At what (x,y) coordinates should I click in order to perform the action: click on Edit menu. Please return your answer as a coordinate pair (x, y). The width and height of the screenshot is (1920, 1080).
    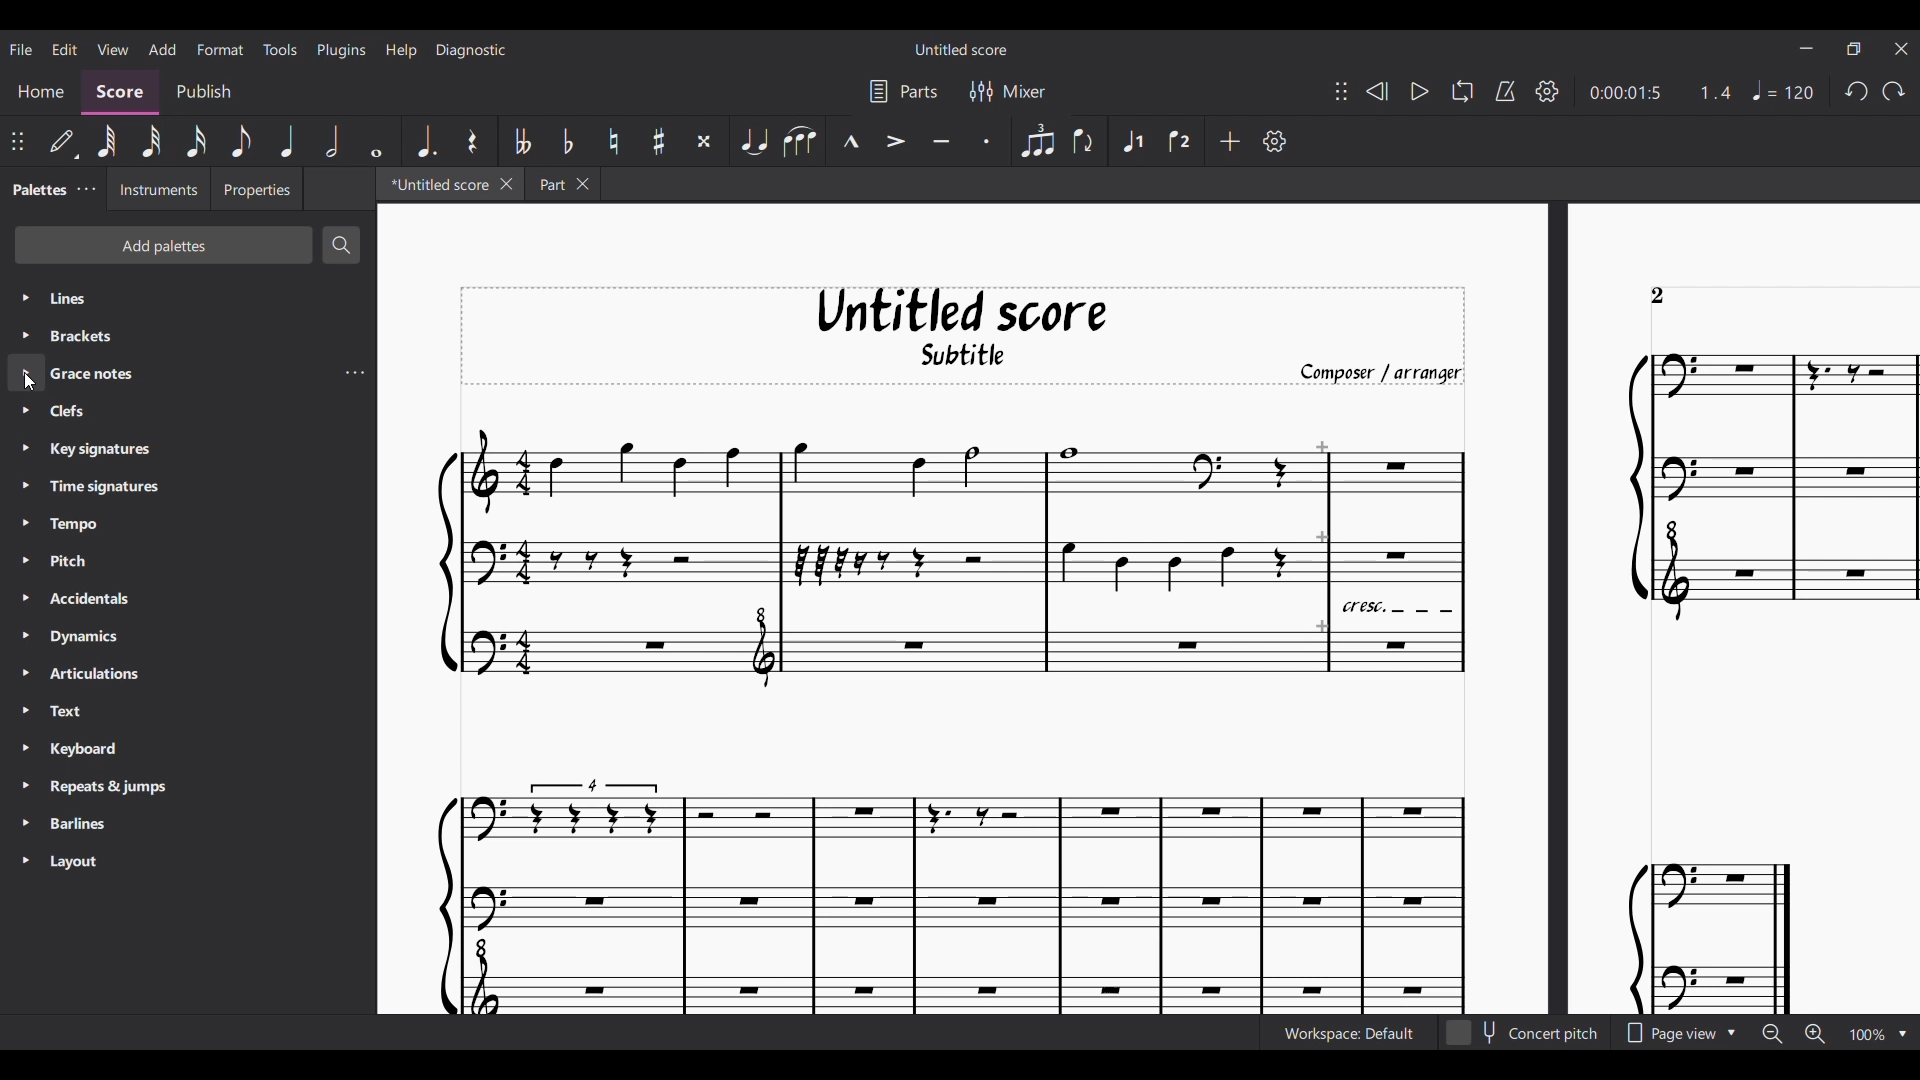
    Looking at the image, I should click on (65, 48).